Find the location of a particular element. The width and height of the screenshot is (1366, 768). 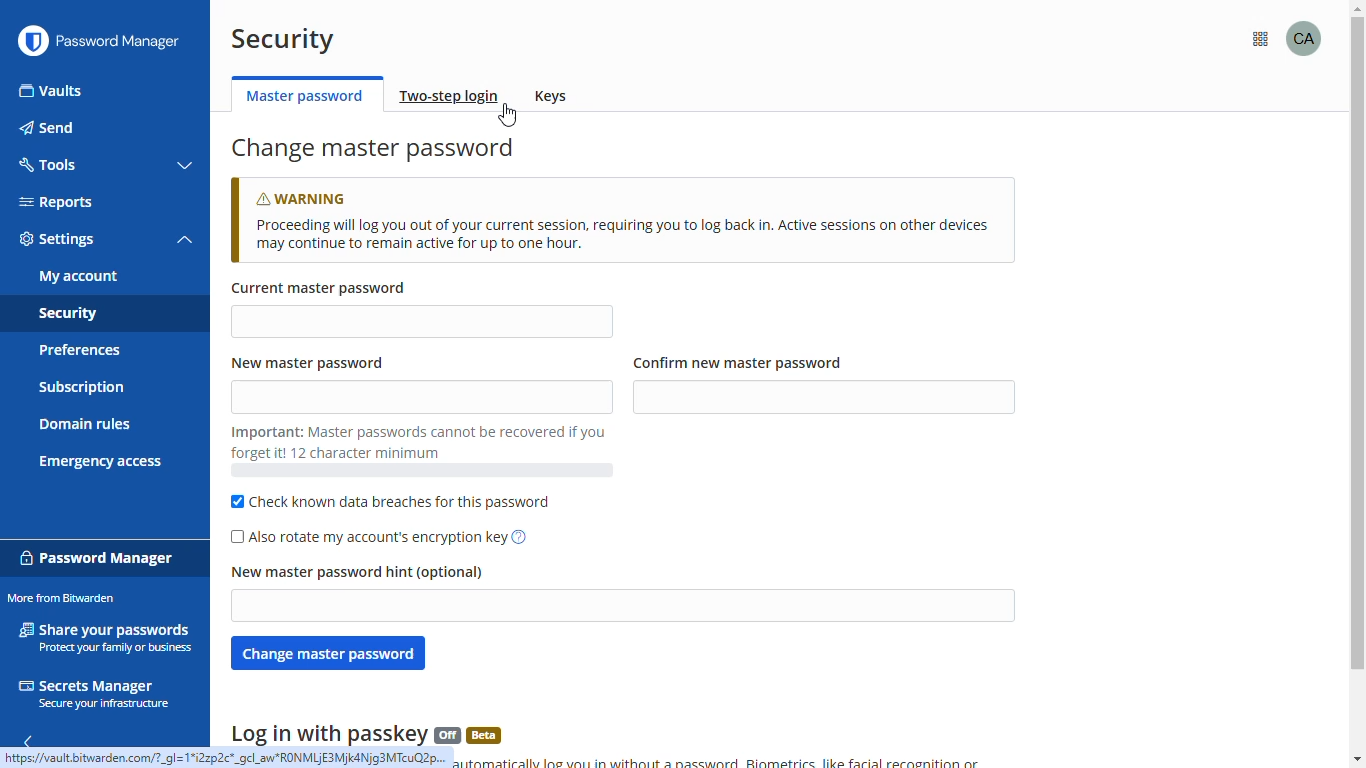

secrets manager is located at coordinates (93, 693).